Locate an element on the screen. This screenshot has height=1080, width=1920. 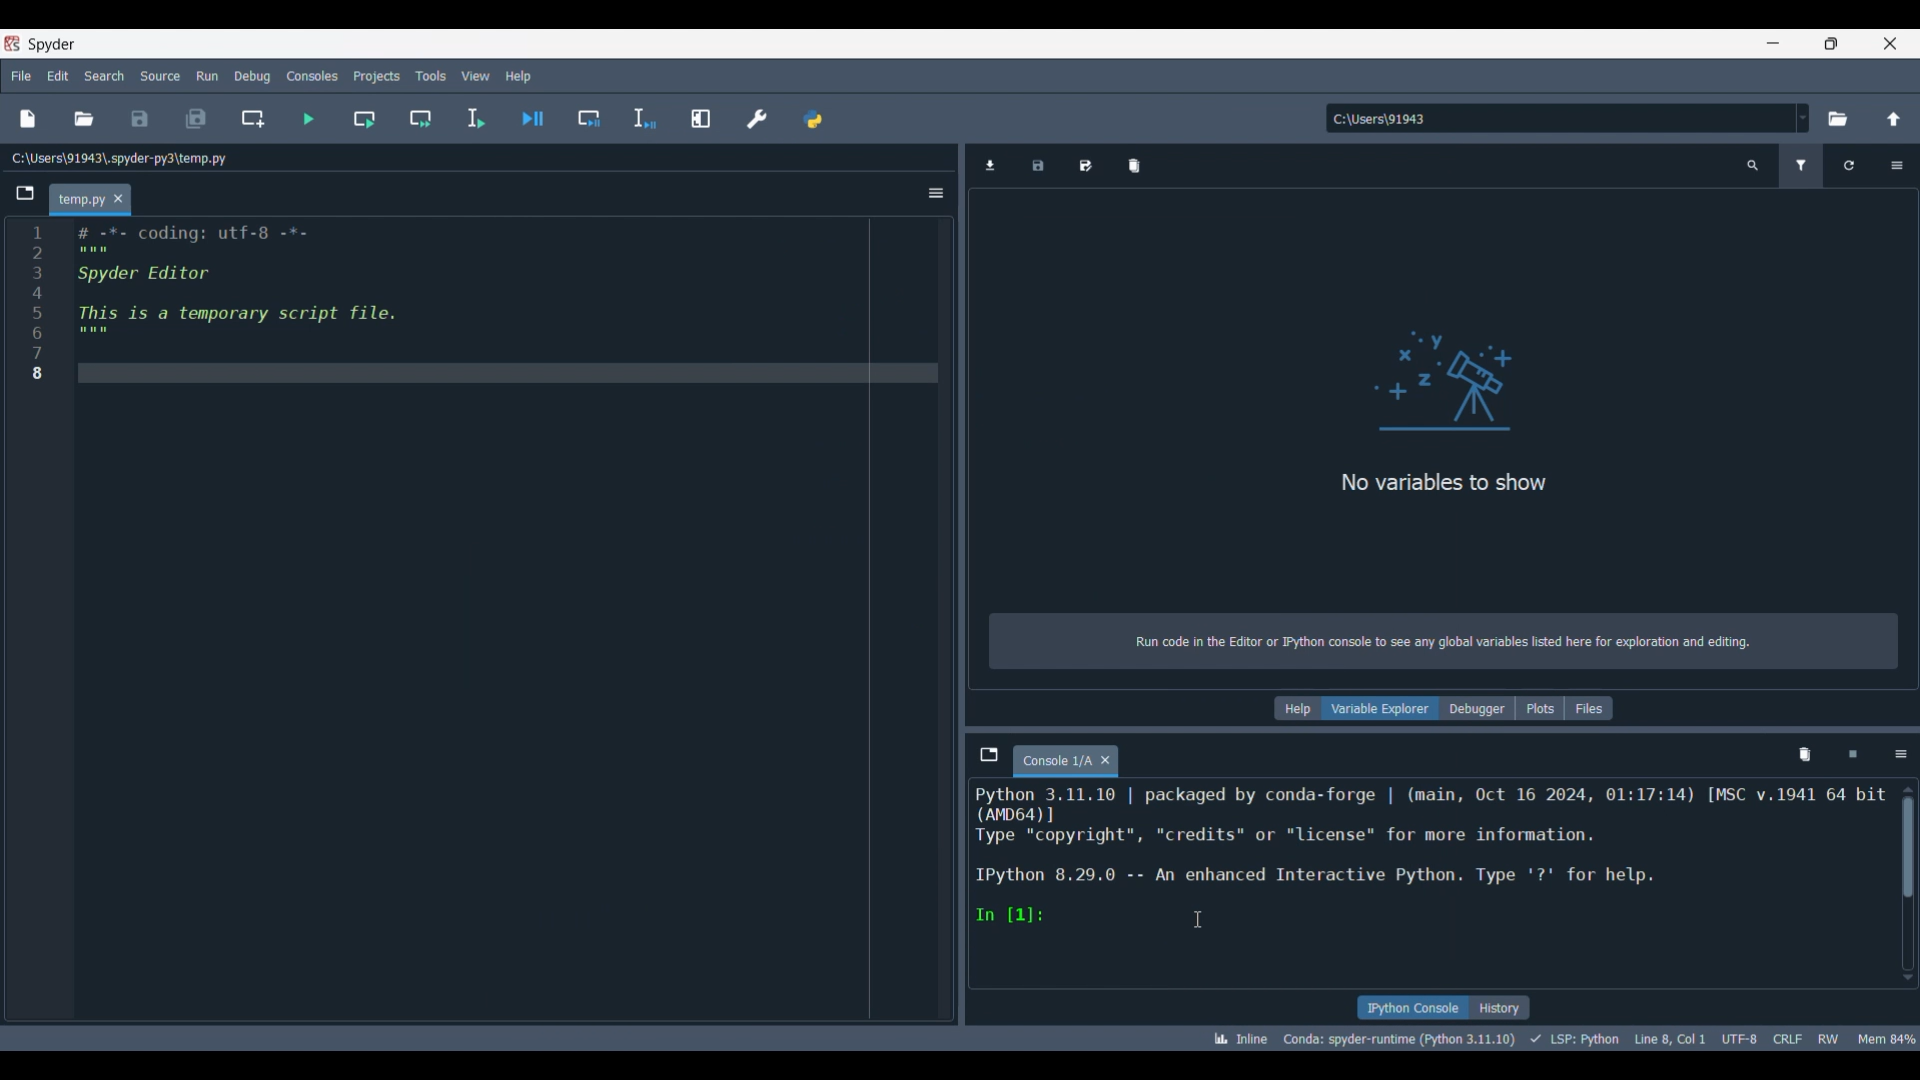
Run current cell is located at coordinates (365, 119).